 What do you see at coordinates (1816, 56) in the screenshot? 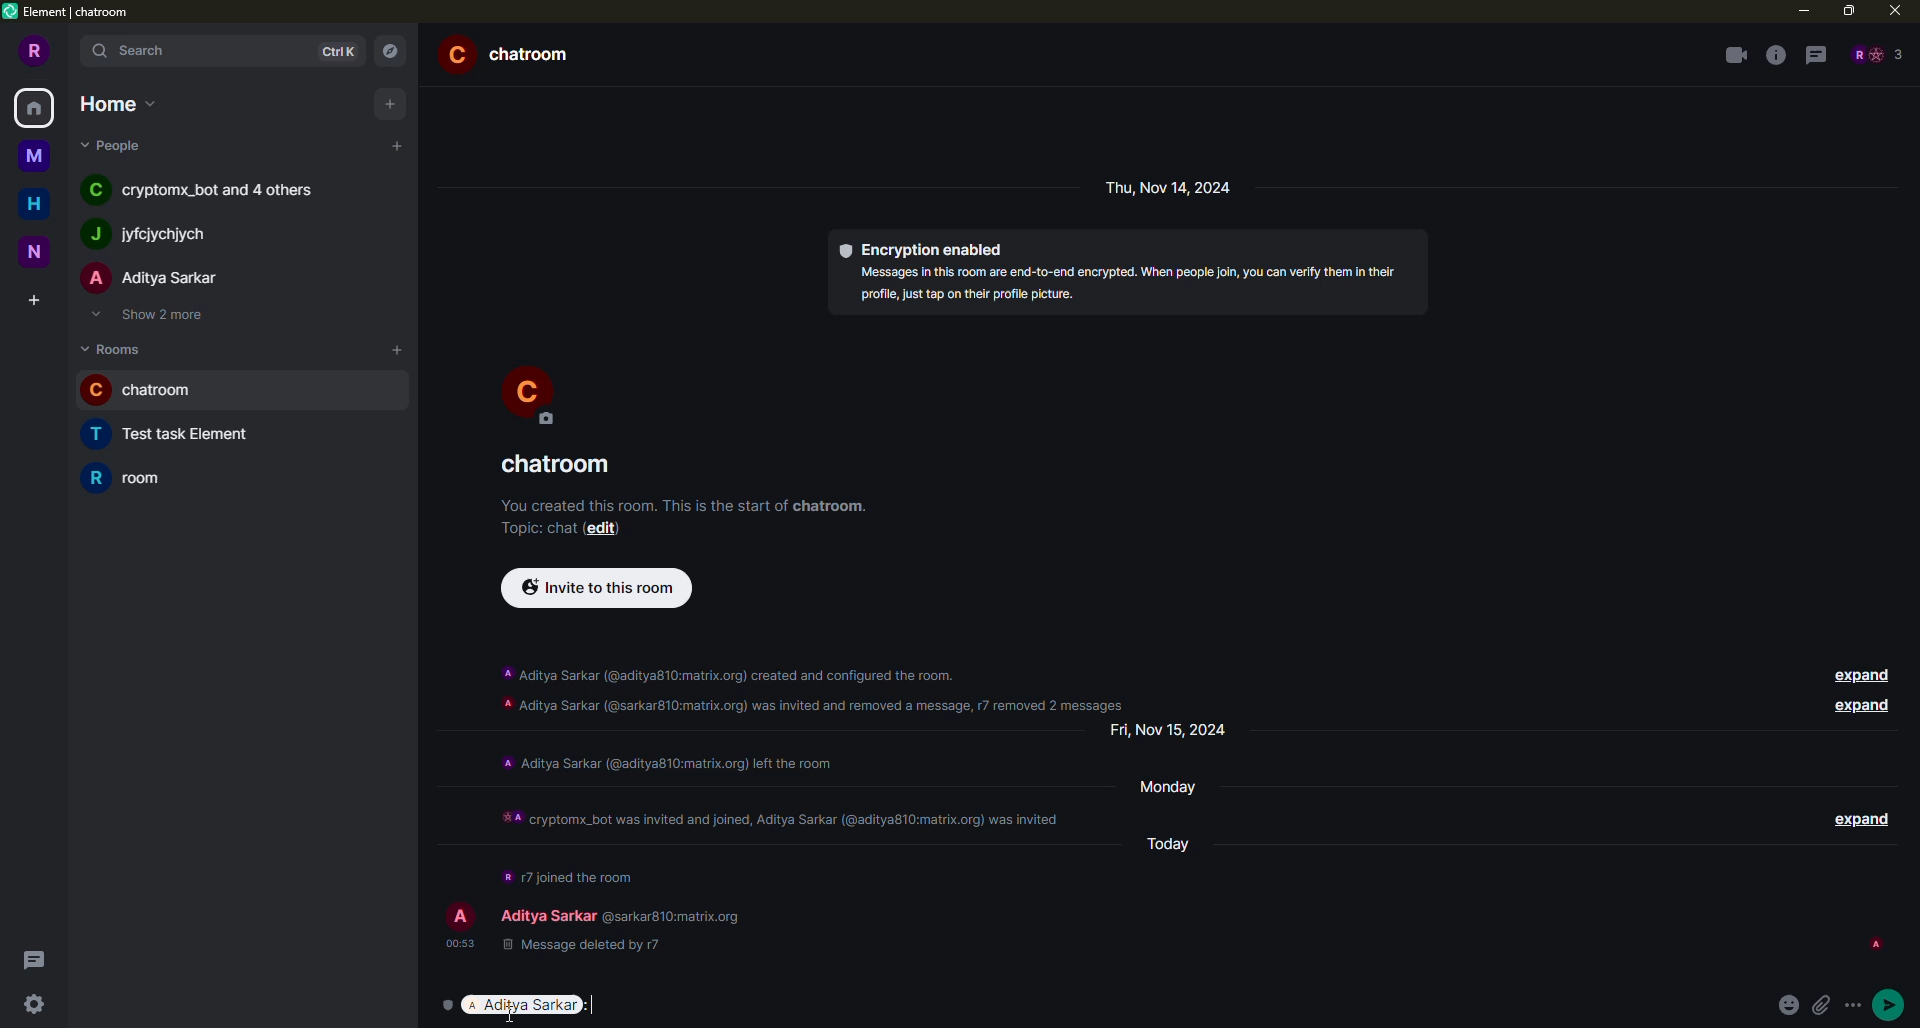
I see `threads` at bounding box center [1816, 56].